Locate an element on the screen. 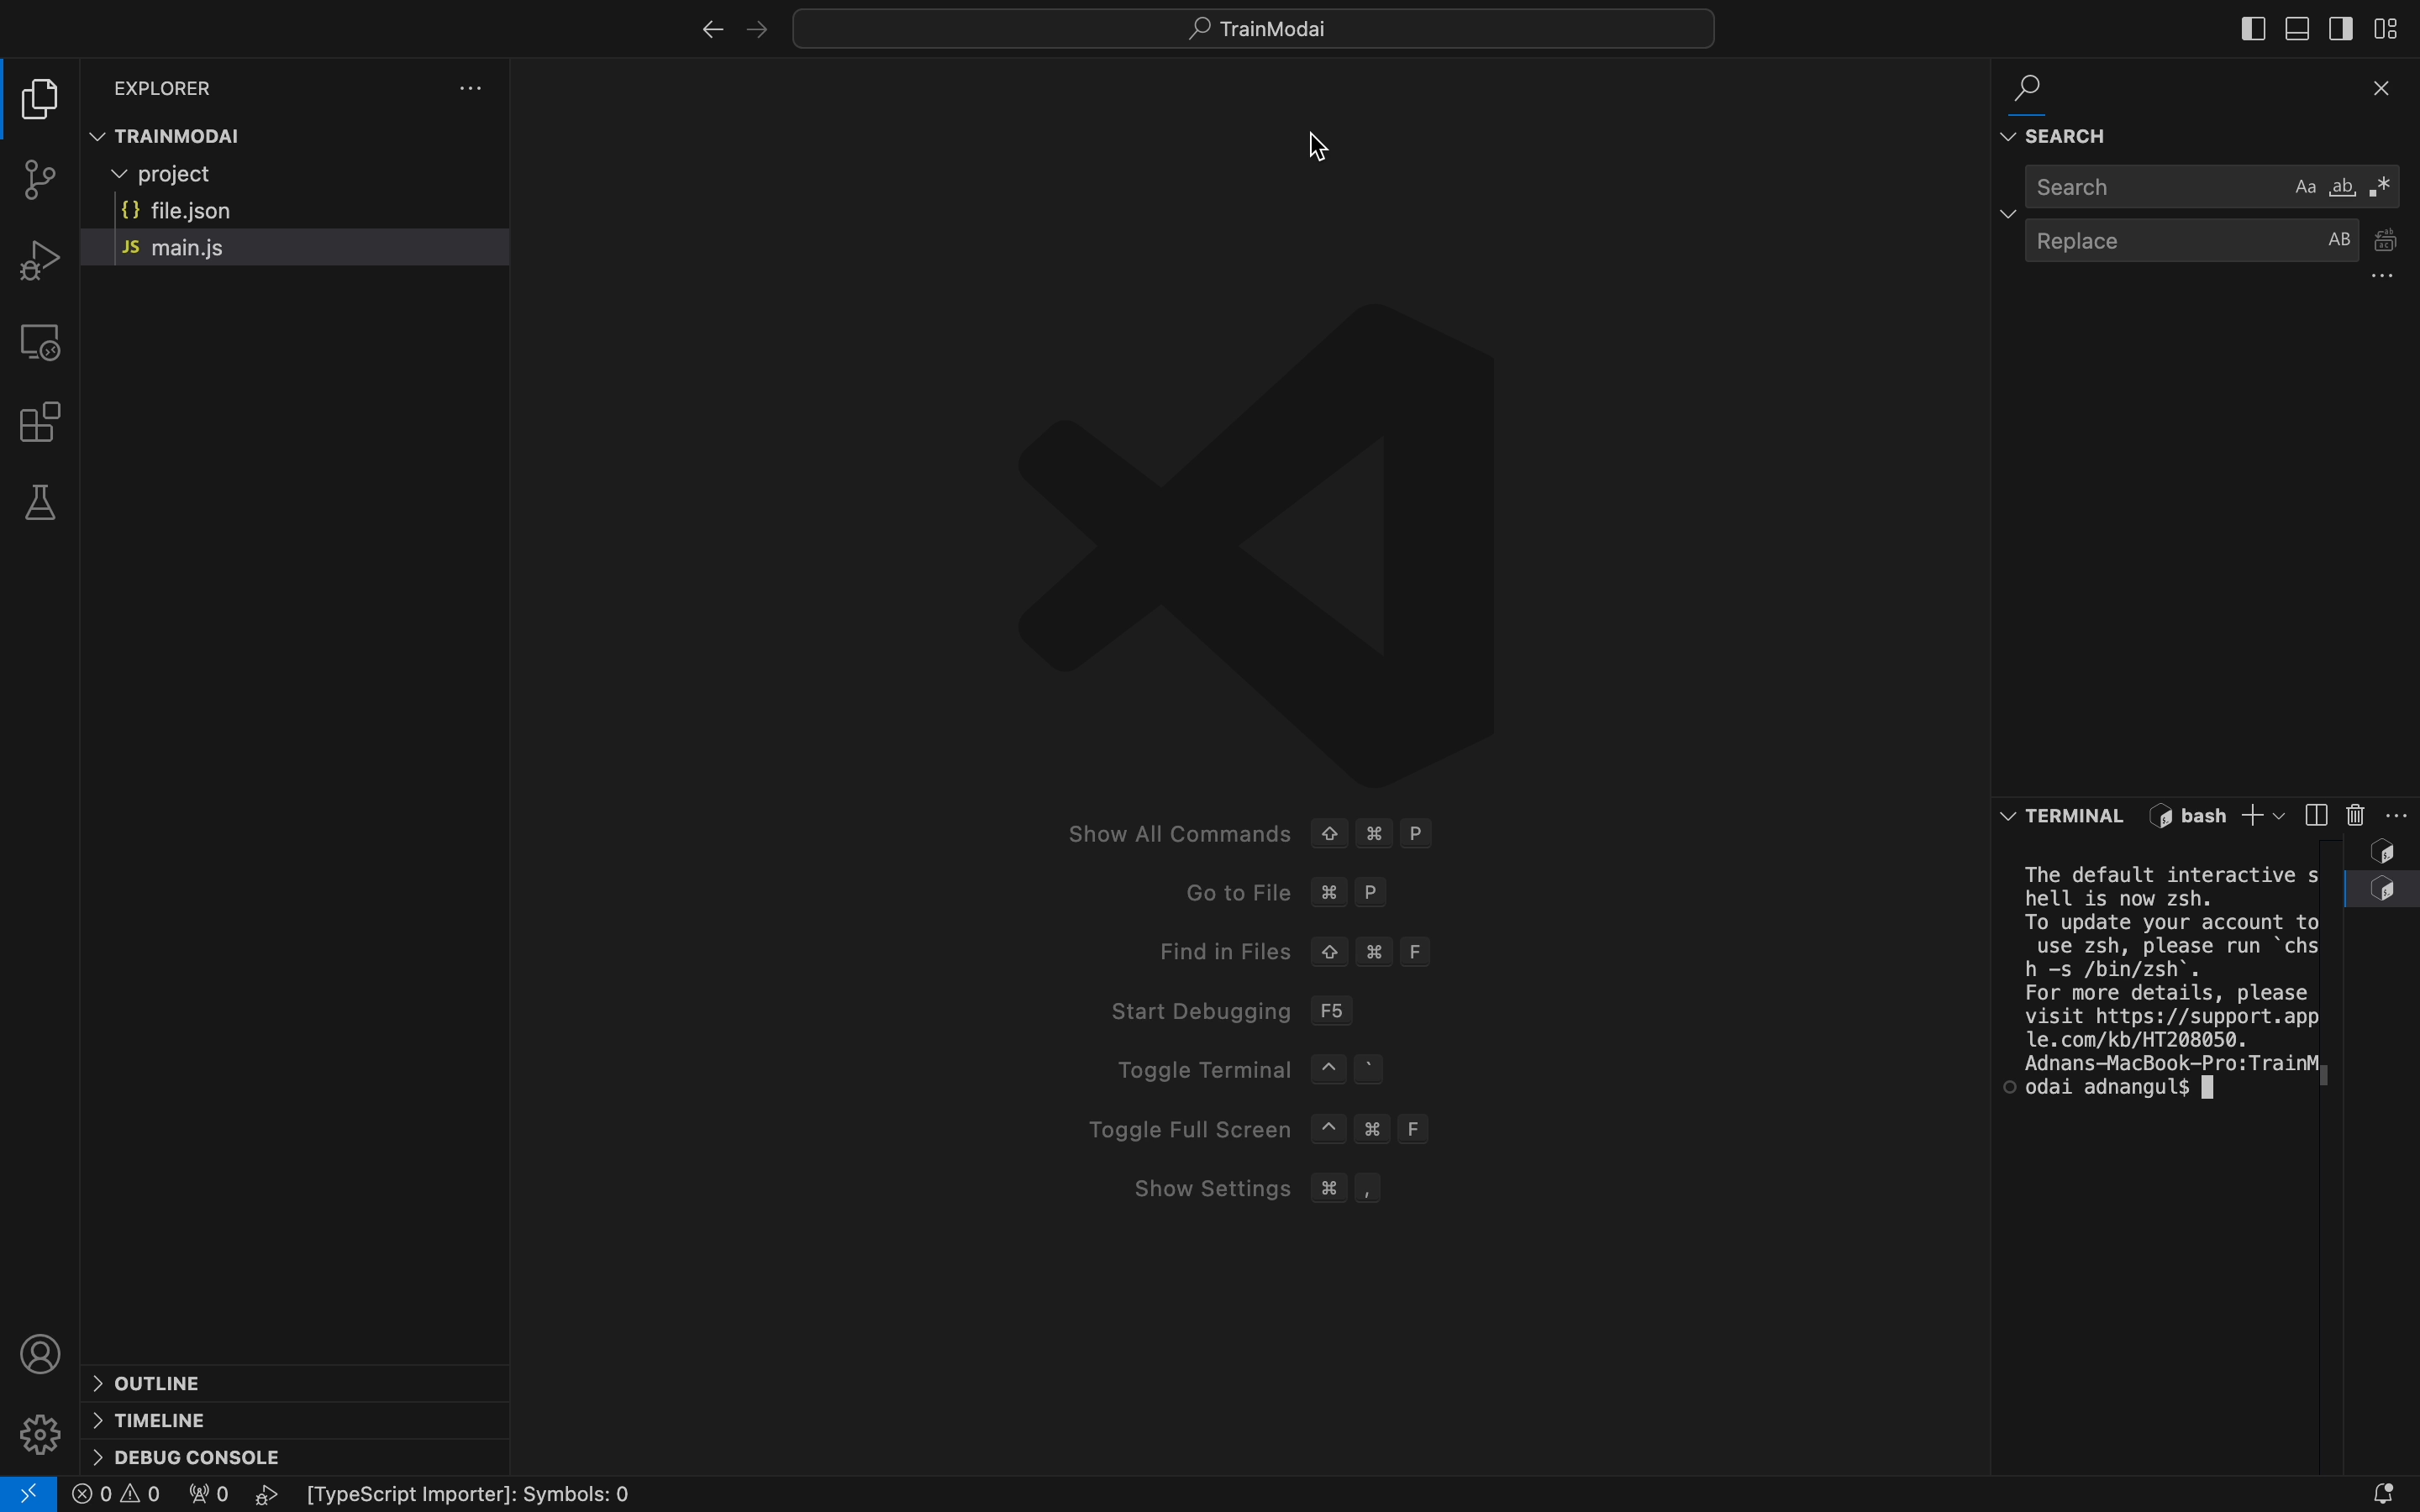 The image size is (2420, 1512). folder is located at coordinates (40, 98).